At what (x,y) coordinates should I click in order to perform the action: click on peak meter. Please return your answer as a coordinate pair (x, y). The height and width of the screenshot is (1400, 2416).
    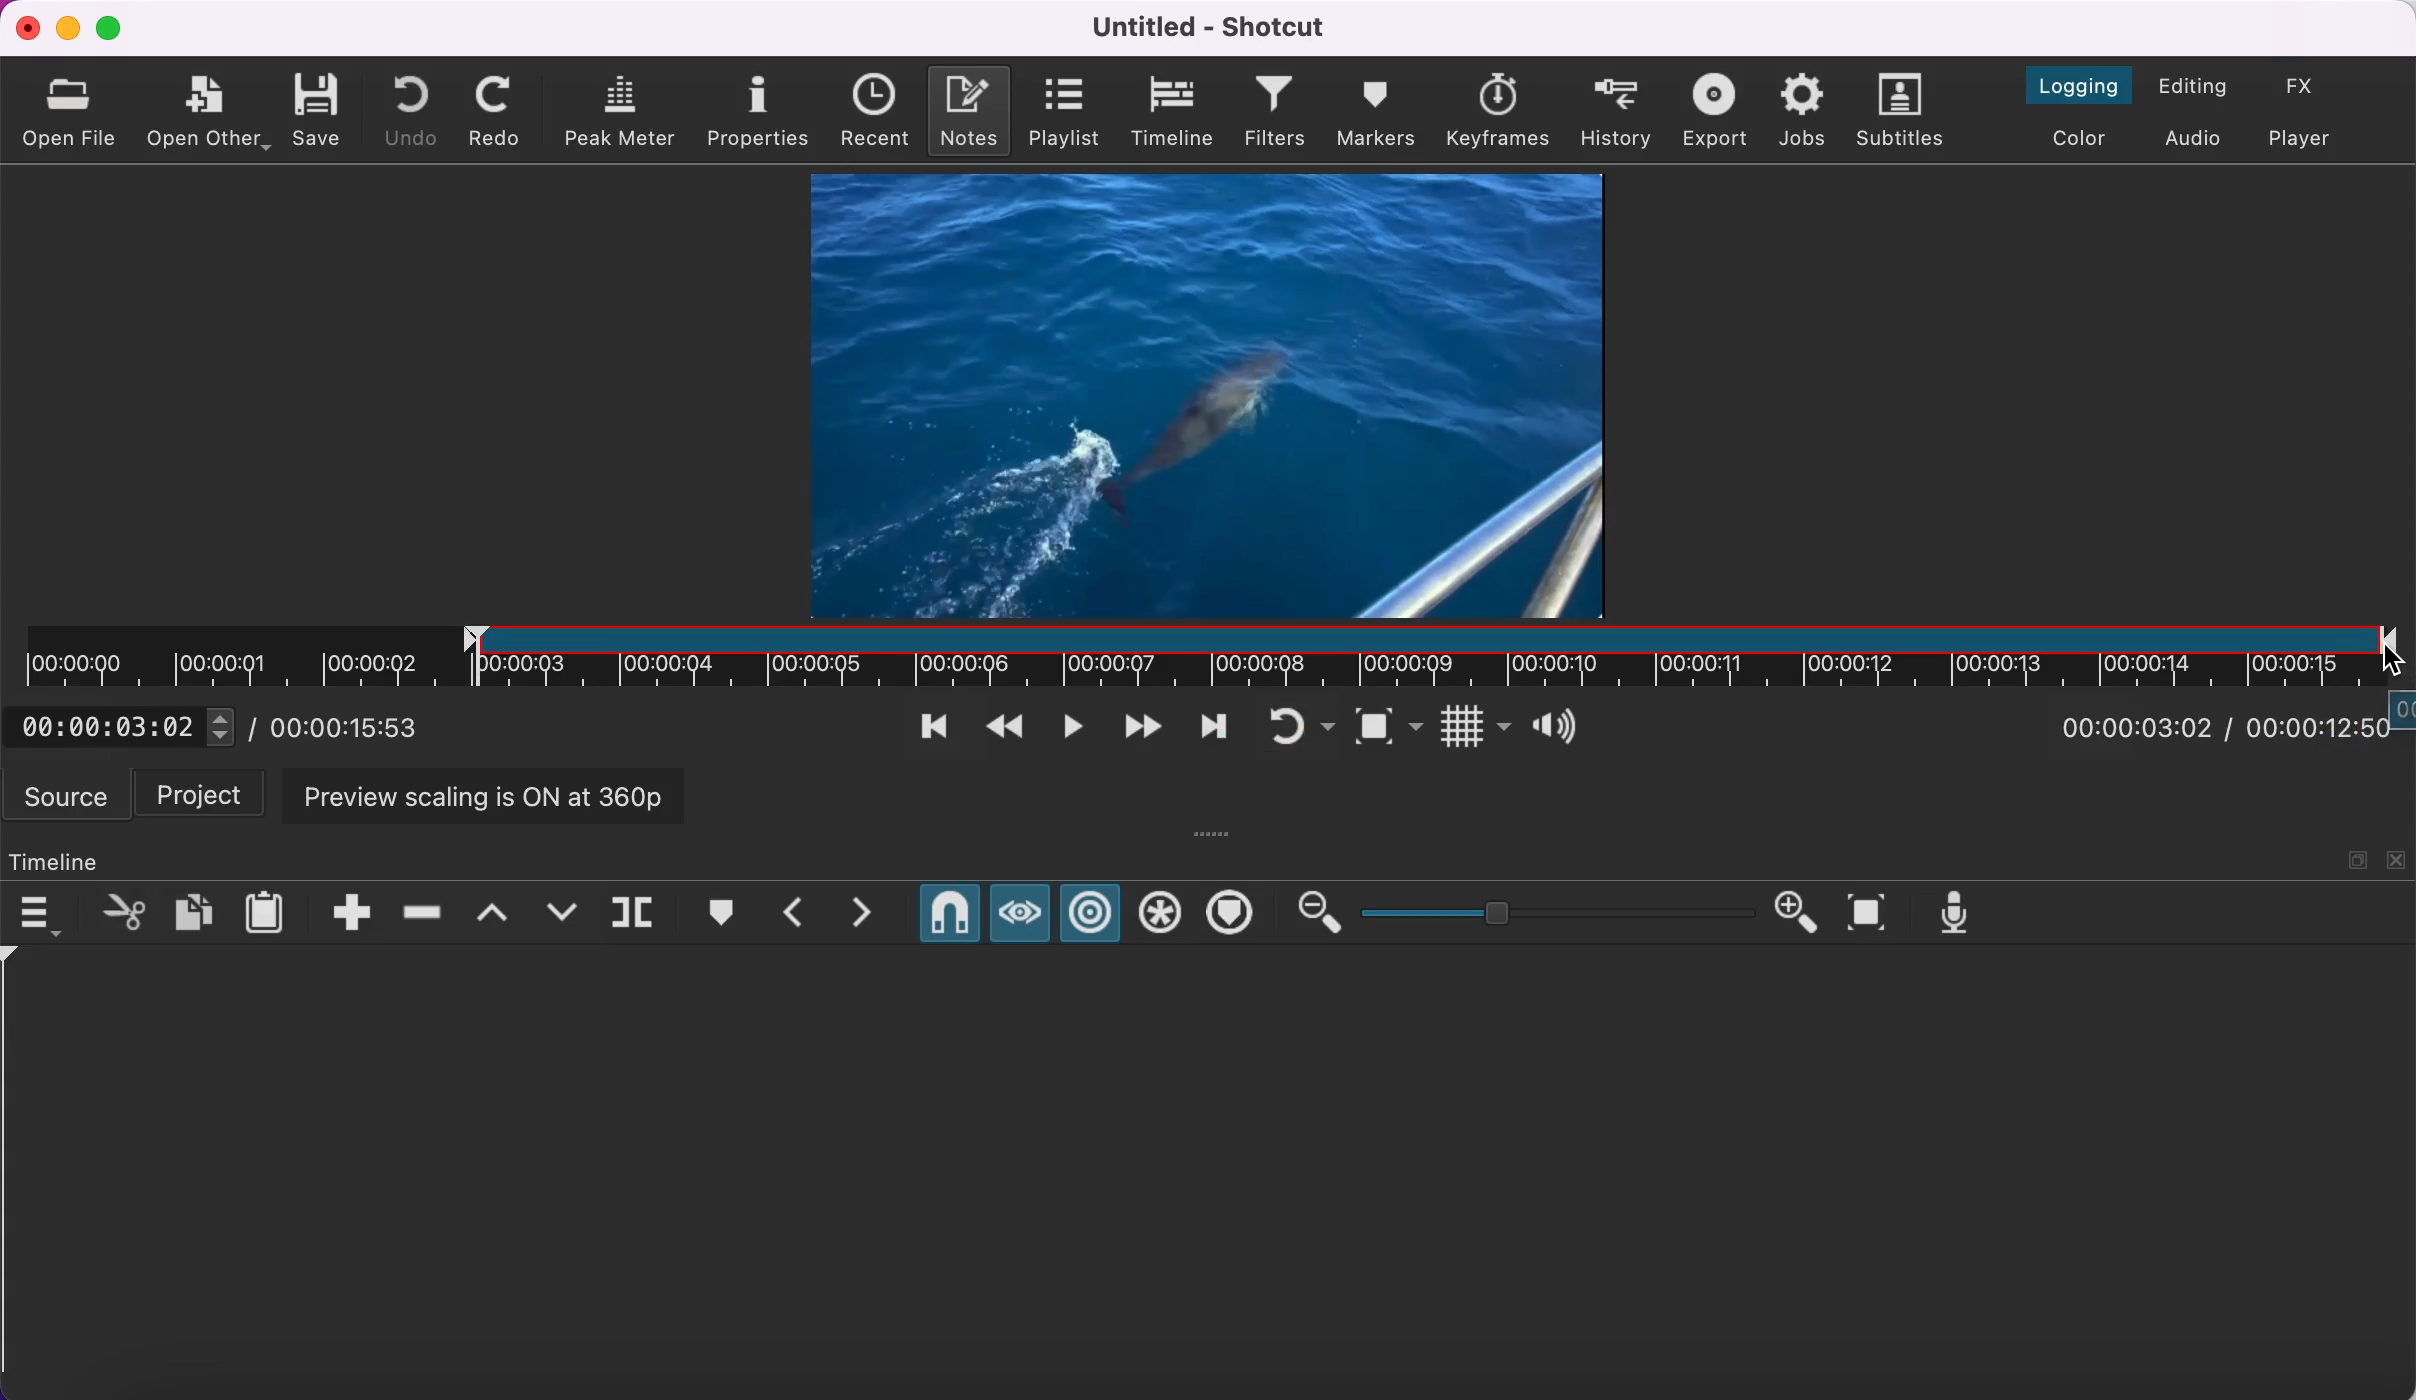
    Looking at the image, I should click on (619, 110).